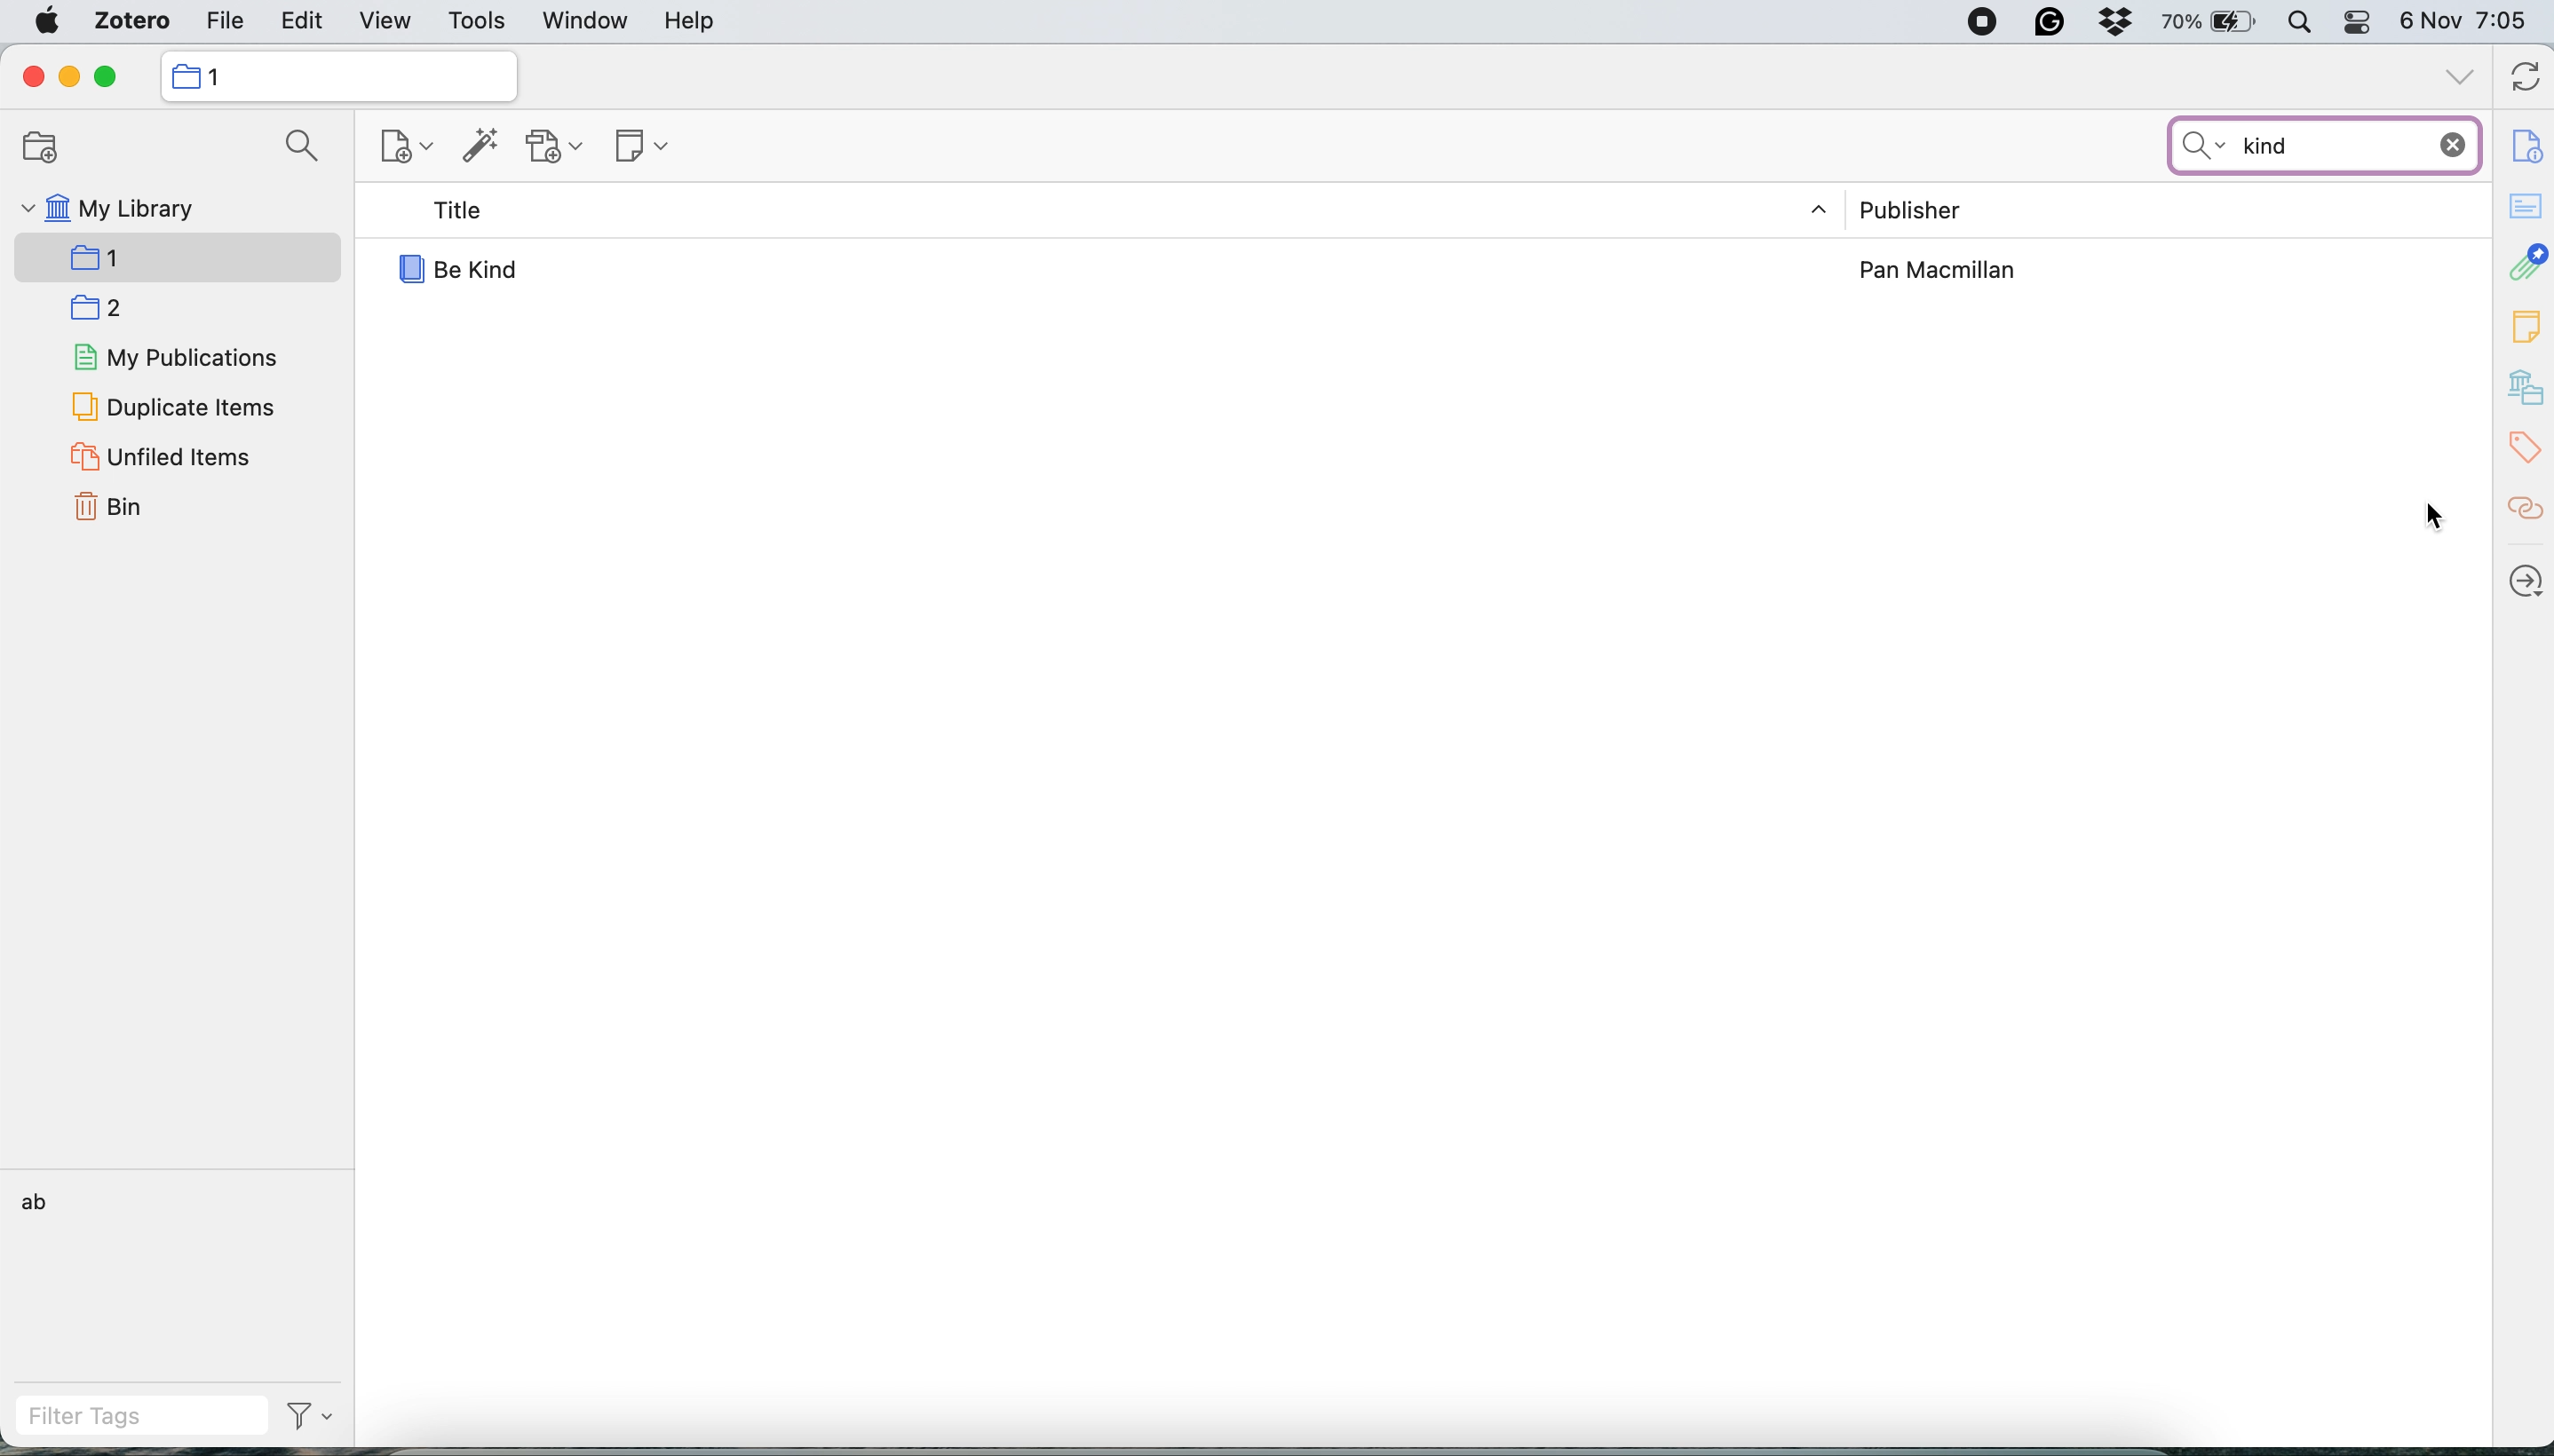 The width and height of the screenshot is (2554, 1456). I want to click on dropbox, so click(2122, 23).